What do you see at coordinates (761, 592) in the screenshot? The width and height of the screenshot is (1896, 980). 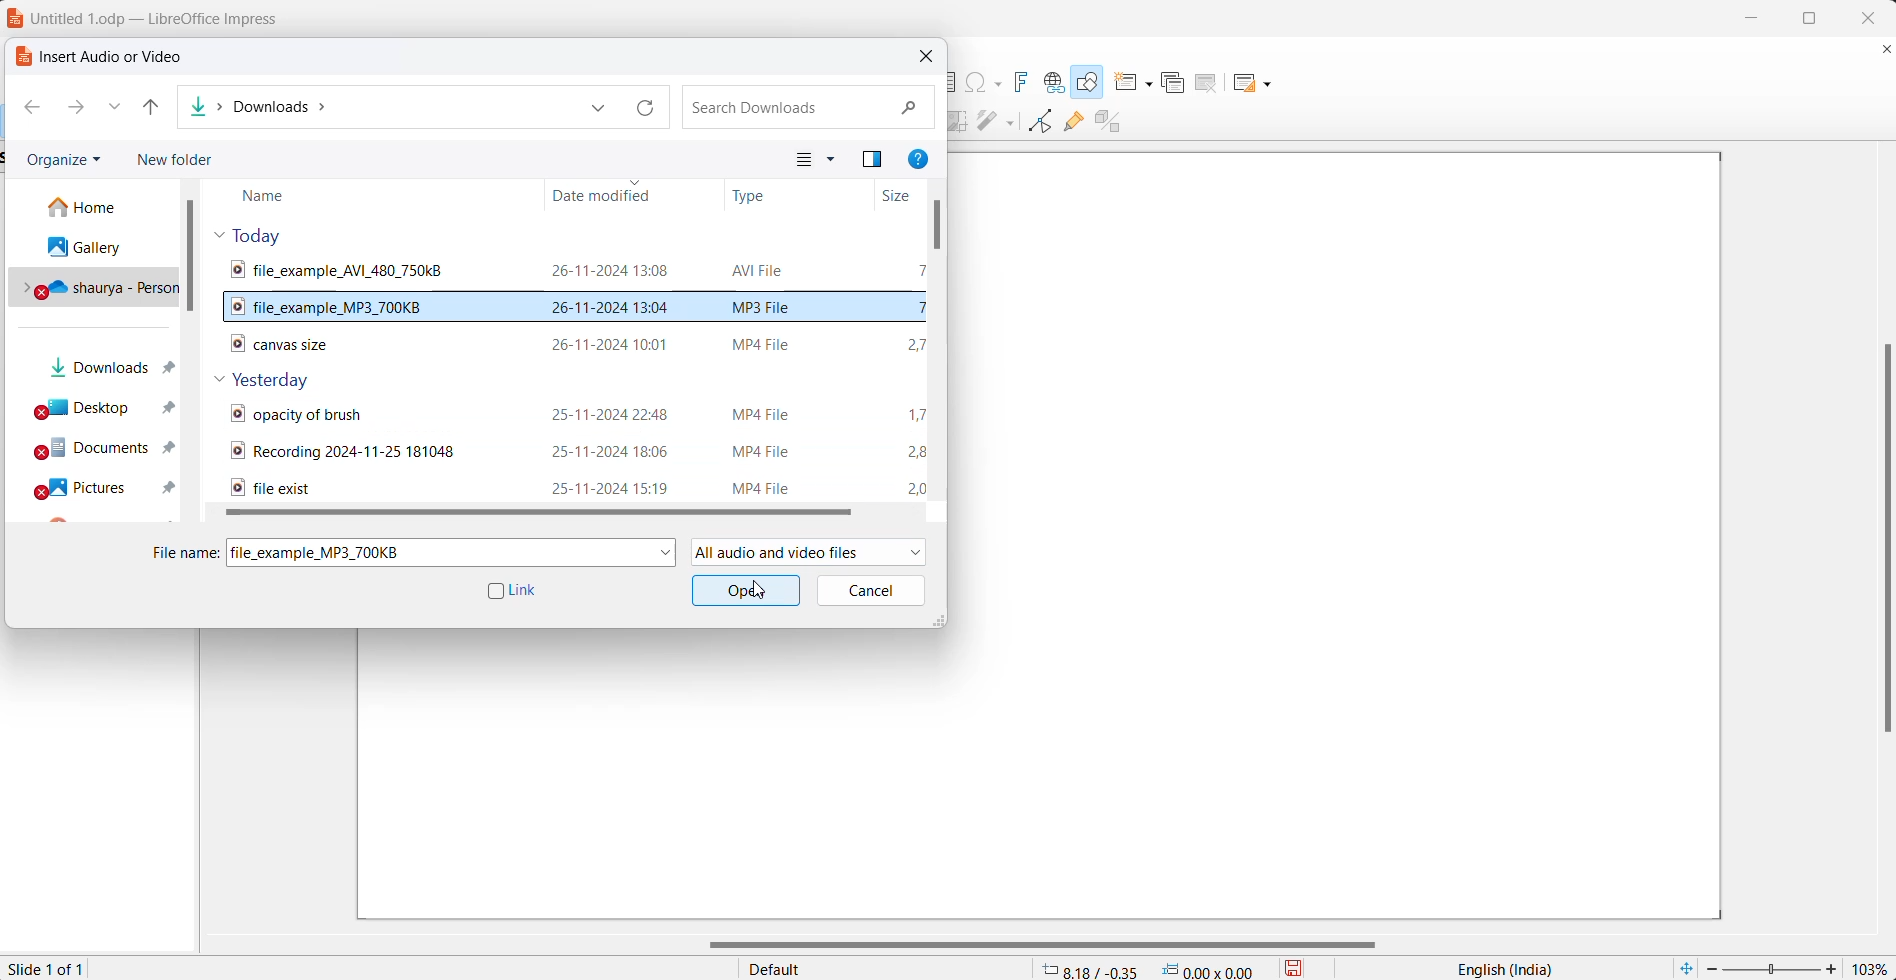 I see `cursor` at bounding box center [761, 592].